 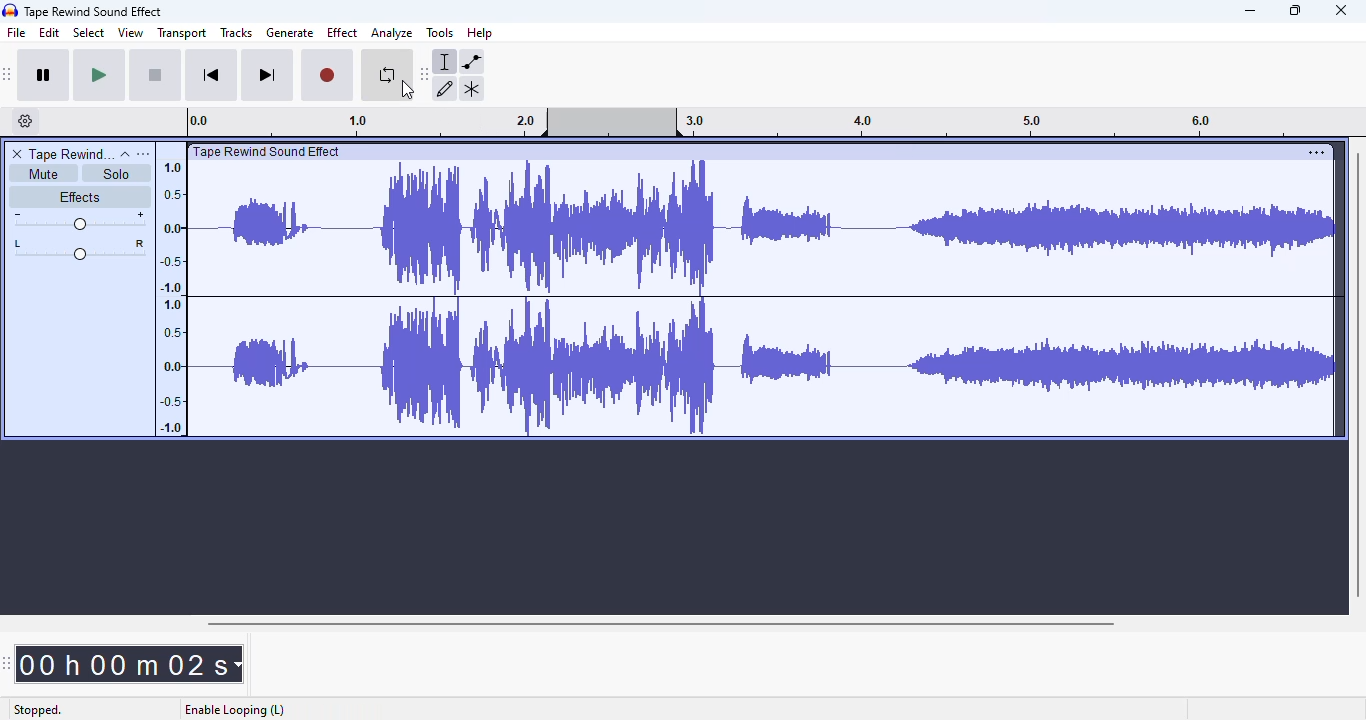 What do you see at coordinates (657, 623) in the screenshot?
I see `horizontal scroll bar` at bounding box center [657, 623].